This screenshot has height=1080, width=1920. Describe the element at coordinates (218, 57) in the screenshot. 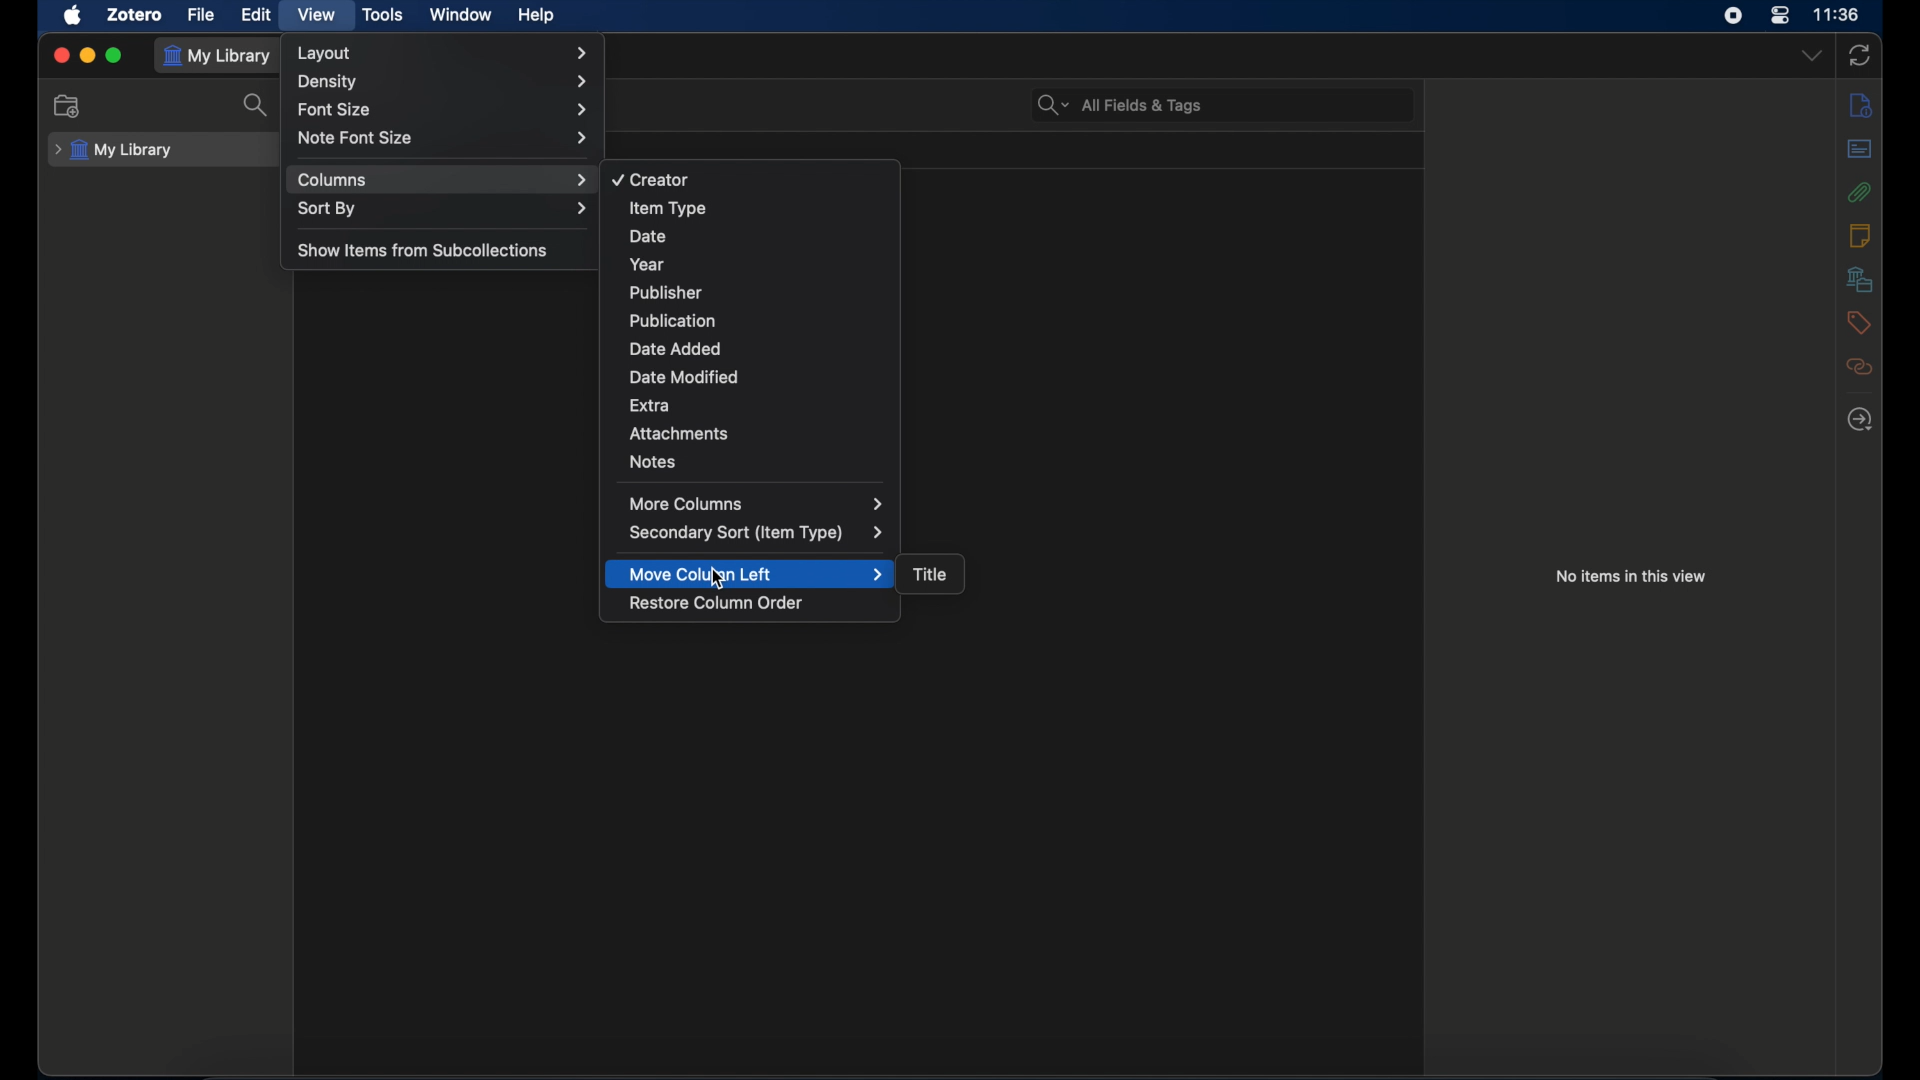

I see `my library` at that location.